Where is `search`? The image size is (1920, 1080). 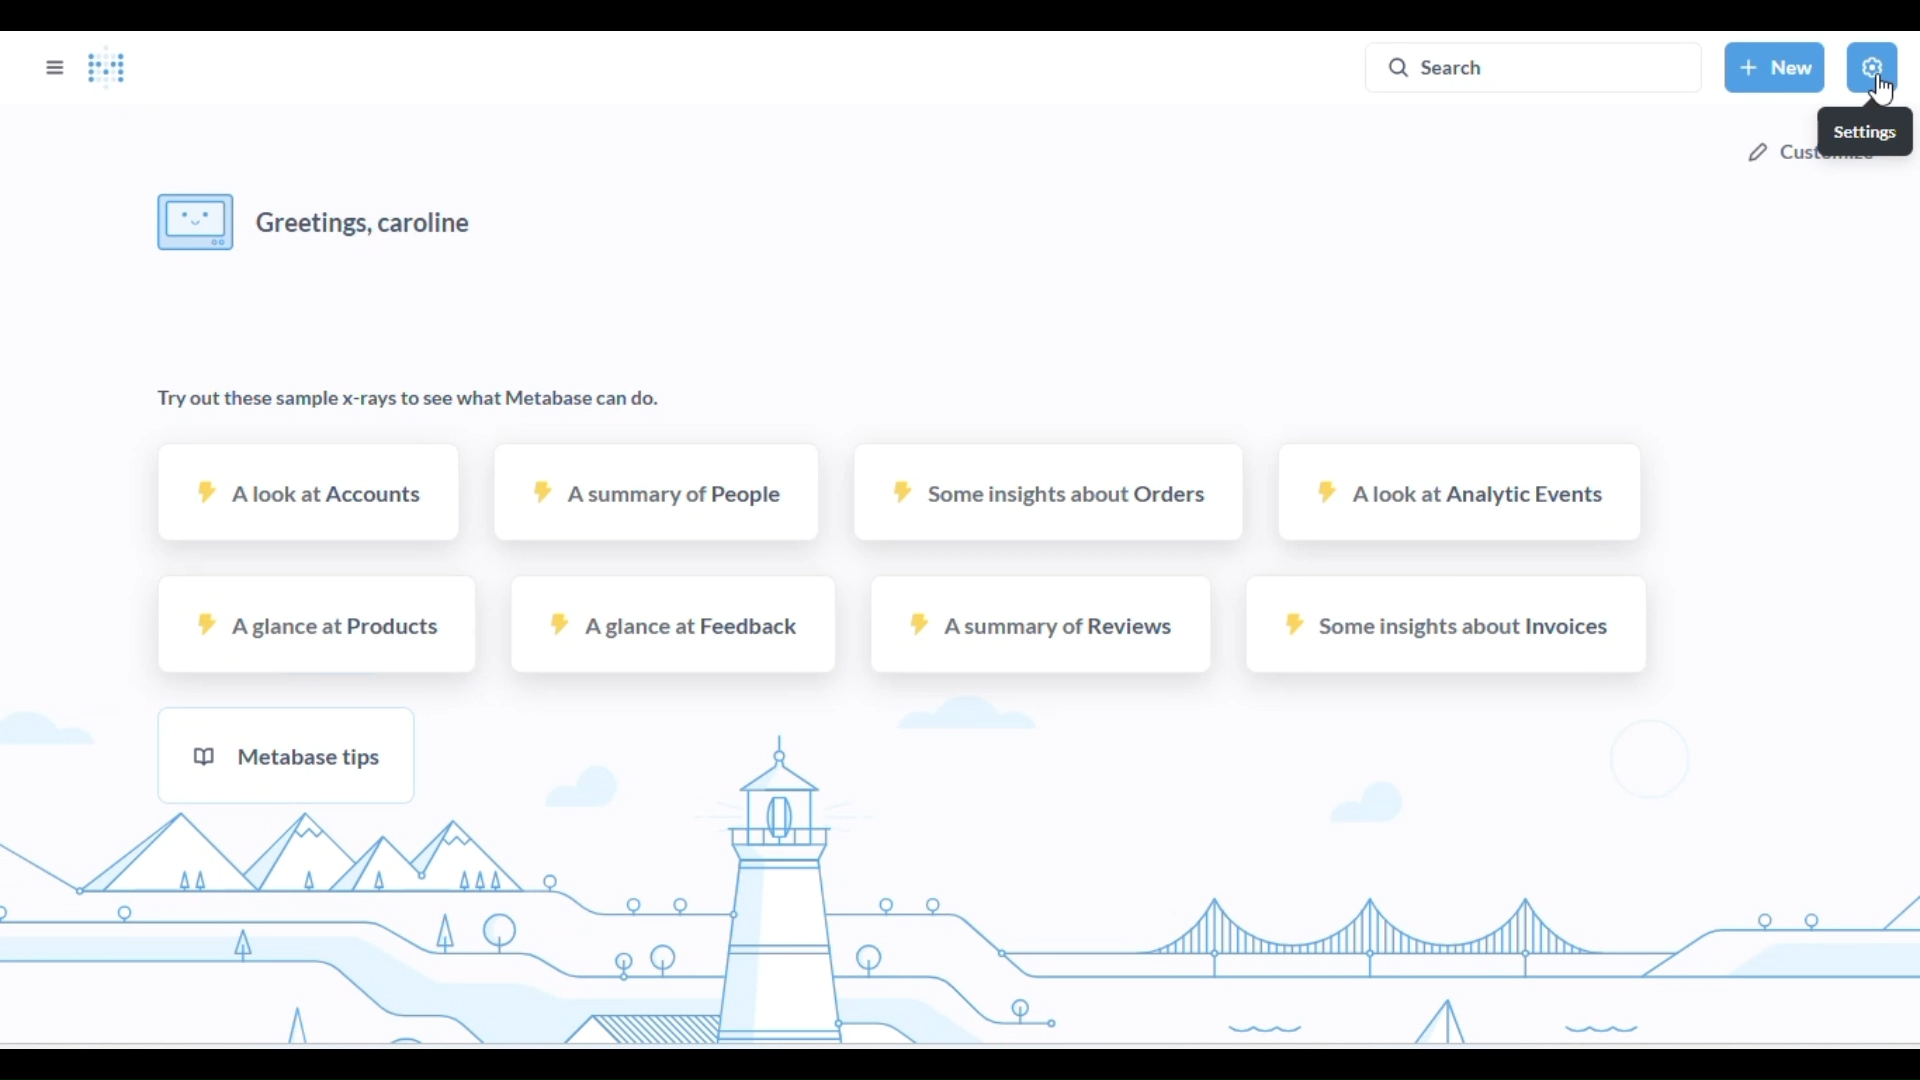 search is located at coordinates (1535, 66).